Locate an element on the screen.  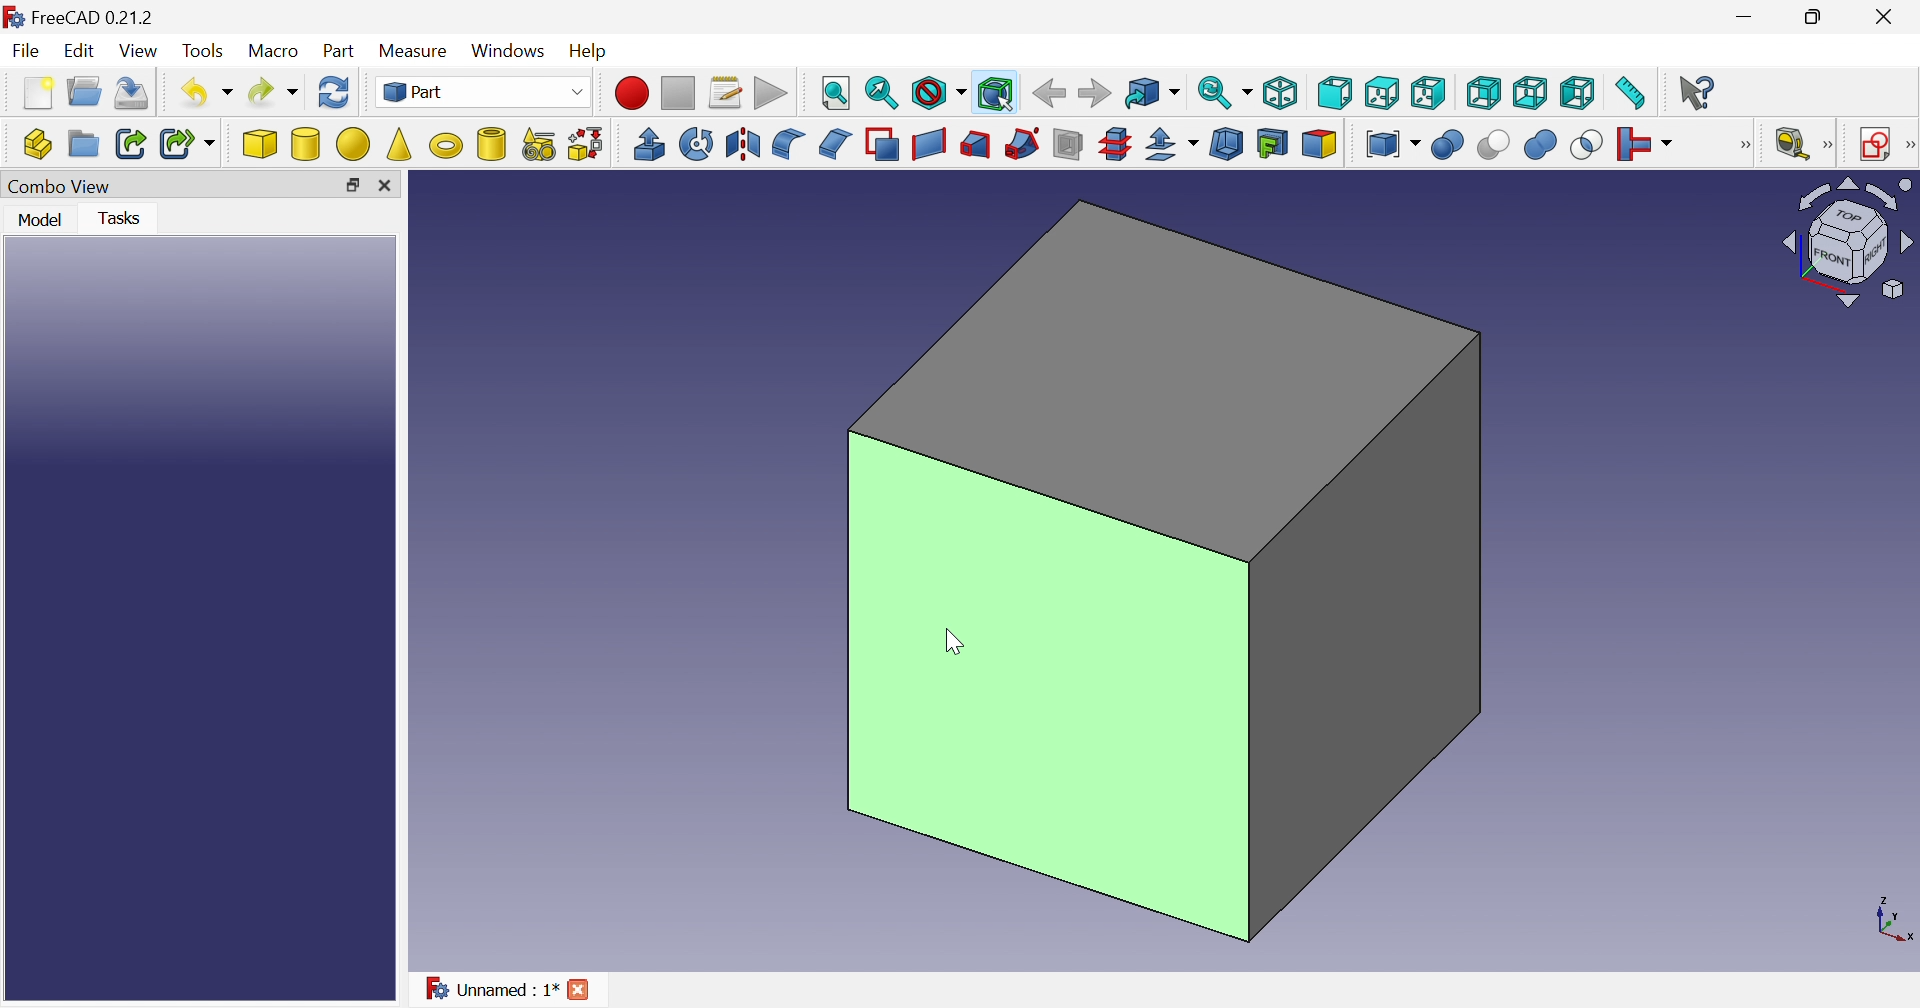
logo is located at coordinates (14, 17).